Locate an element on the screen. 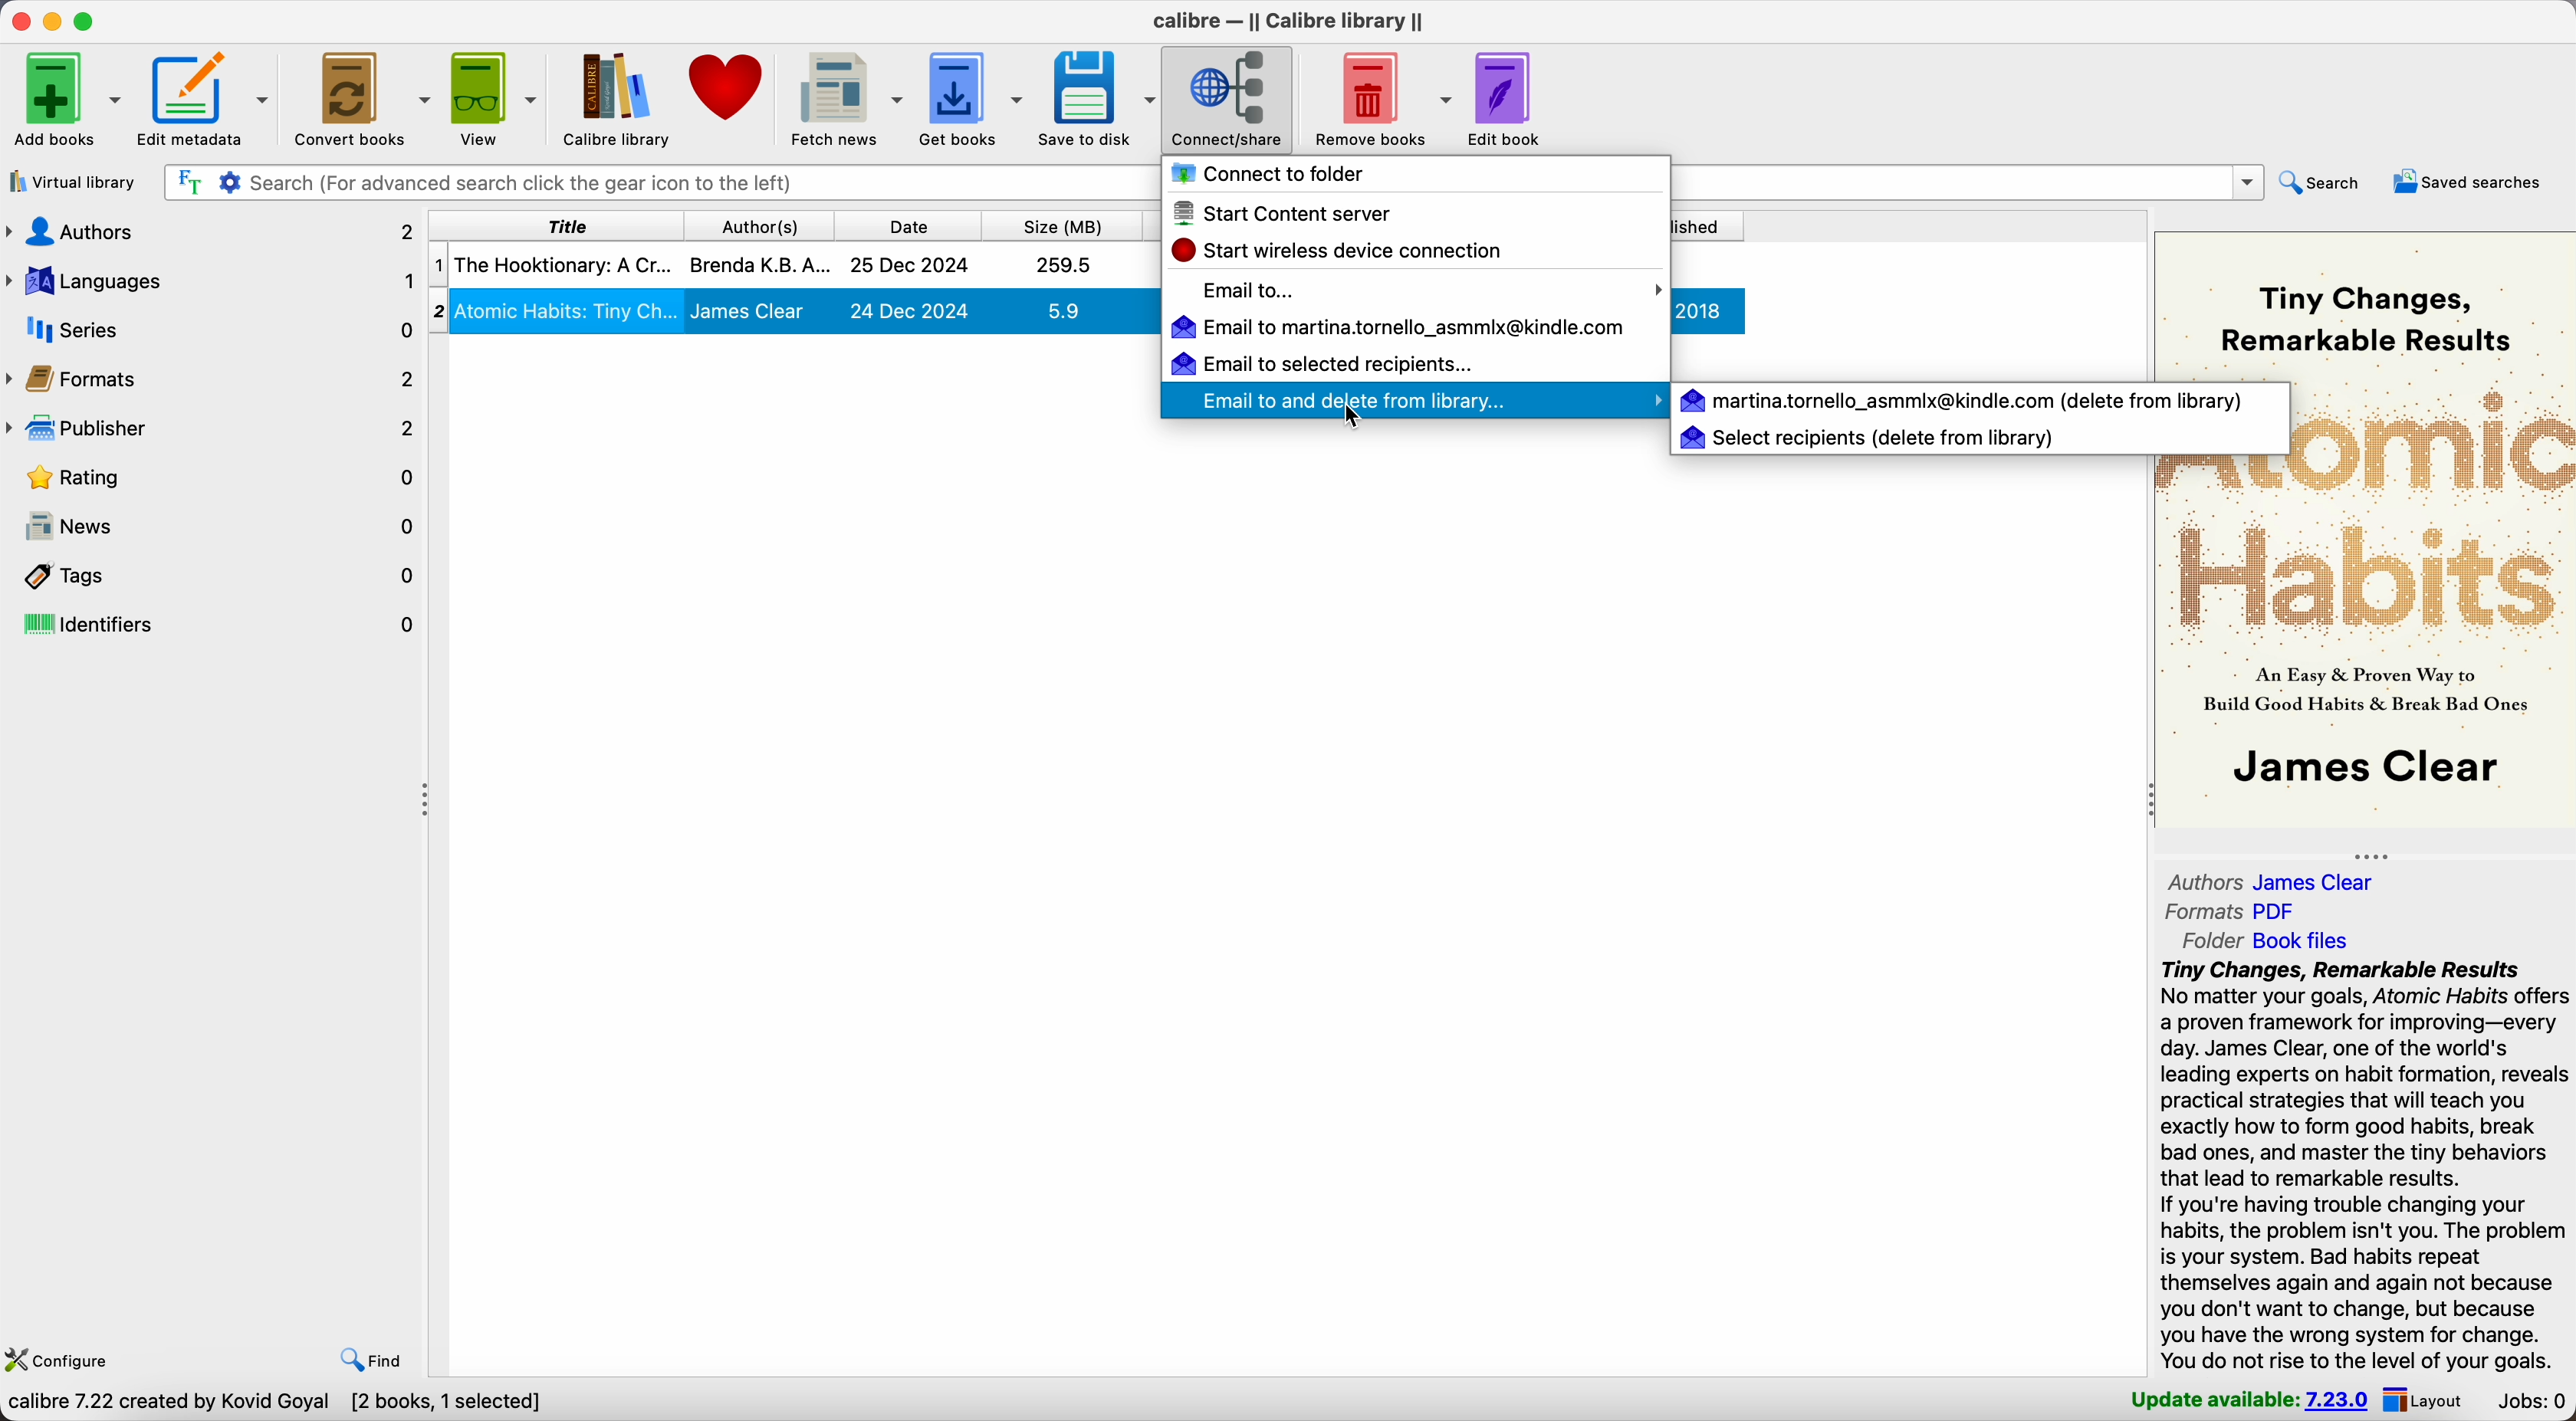 Image resolution: width=2576 pixels, height=1421 pixels. news is located at coordinates (214, 527).